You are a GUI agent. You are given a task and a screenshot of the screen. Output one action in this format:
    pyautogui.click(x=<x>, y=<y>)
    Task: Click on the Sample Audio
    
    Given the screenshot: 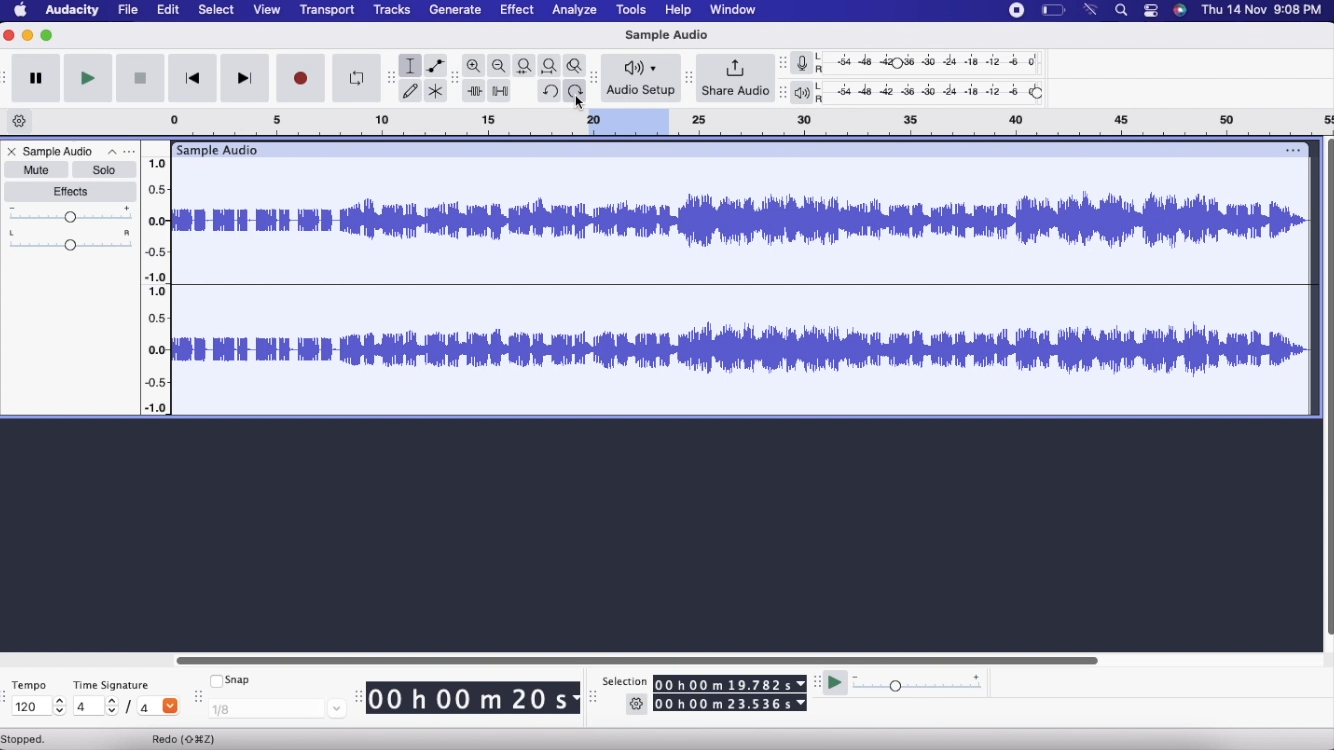 What is the action you would take?
    pyautogui.click(x=665, y=35)
    